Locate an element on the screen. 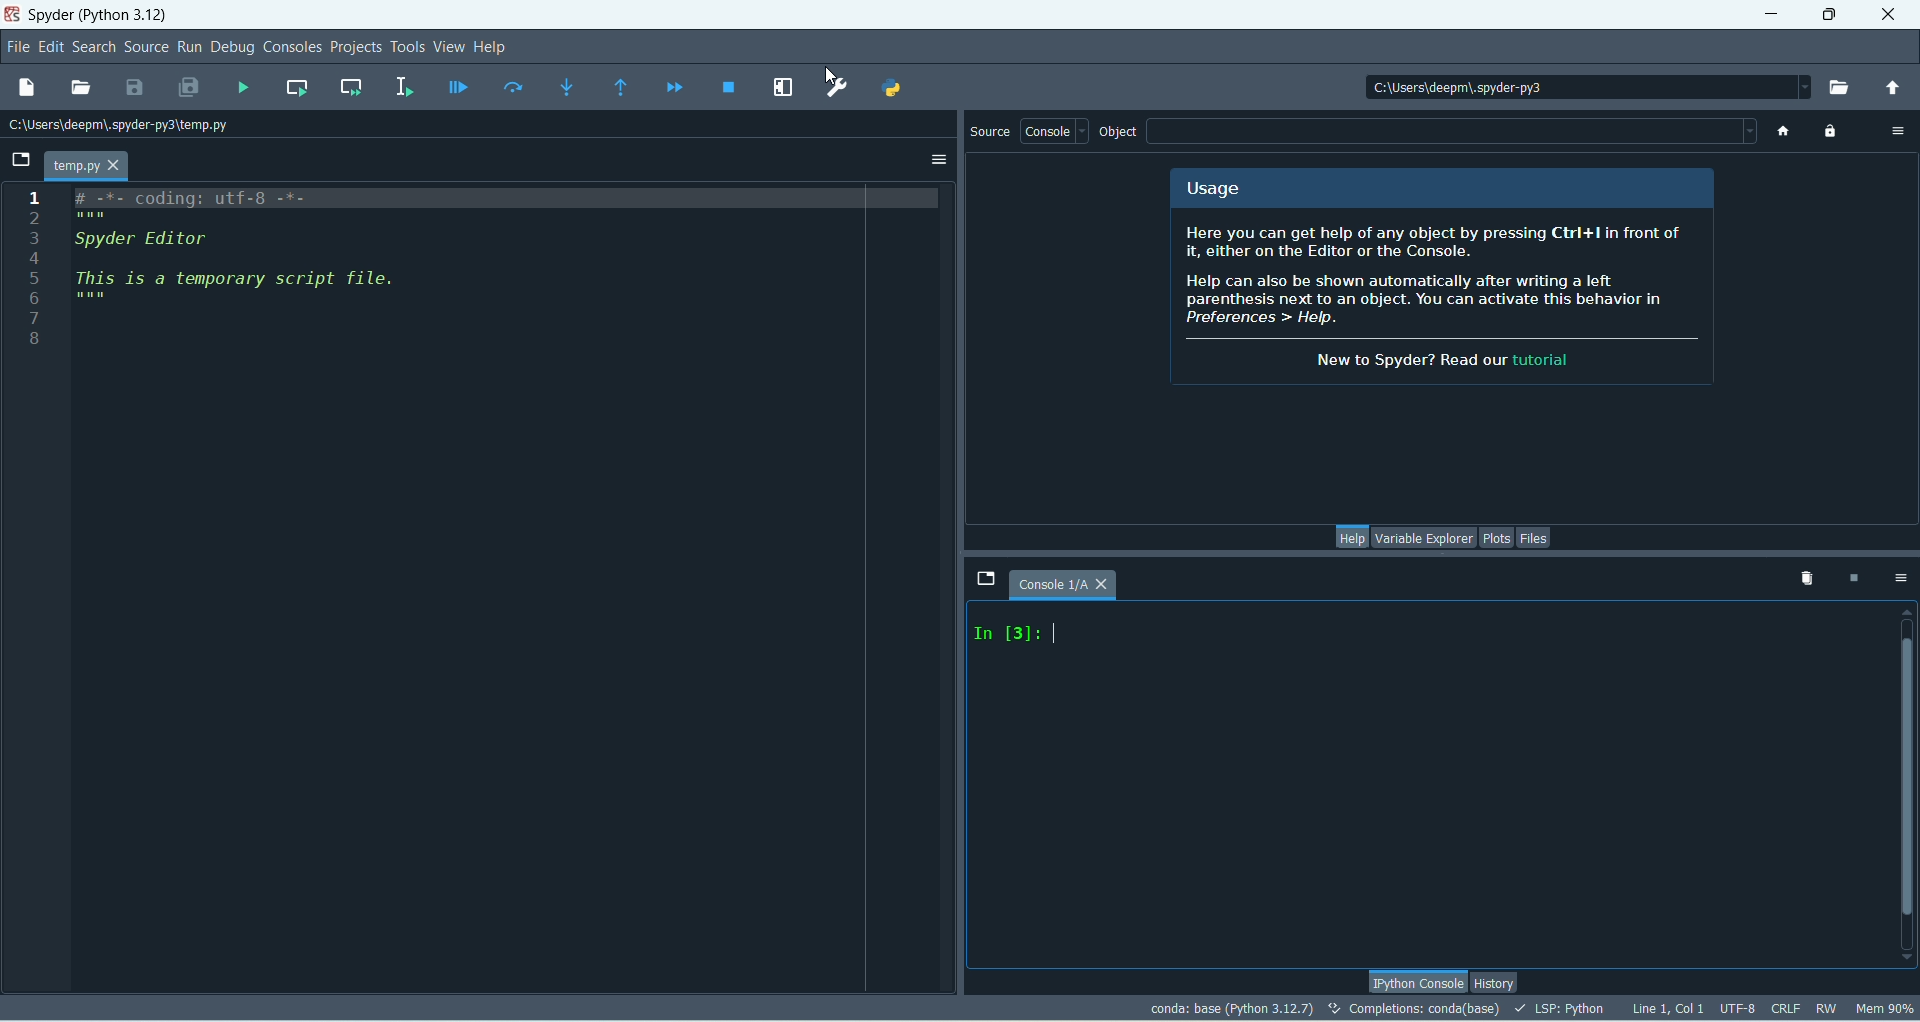 The height and width of the screenshot is (1022, 1920). Mem is located at coordinates (1885, 1011).